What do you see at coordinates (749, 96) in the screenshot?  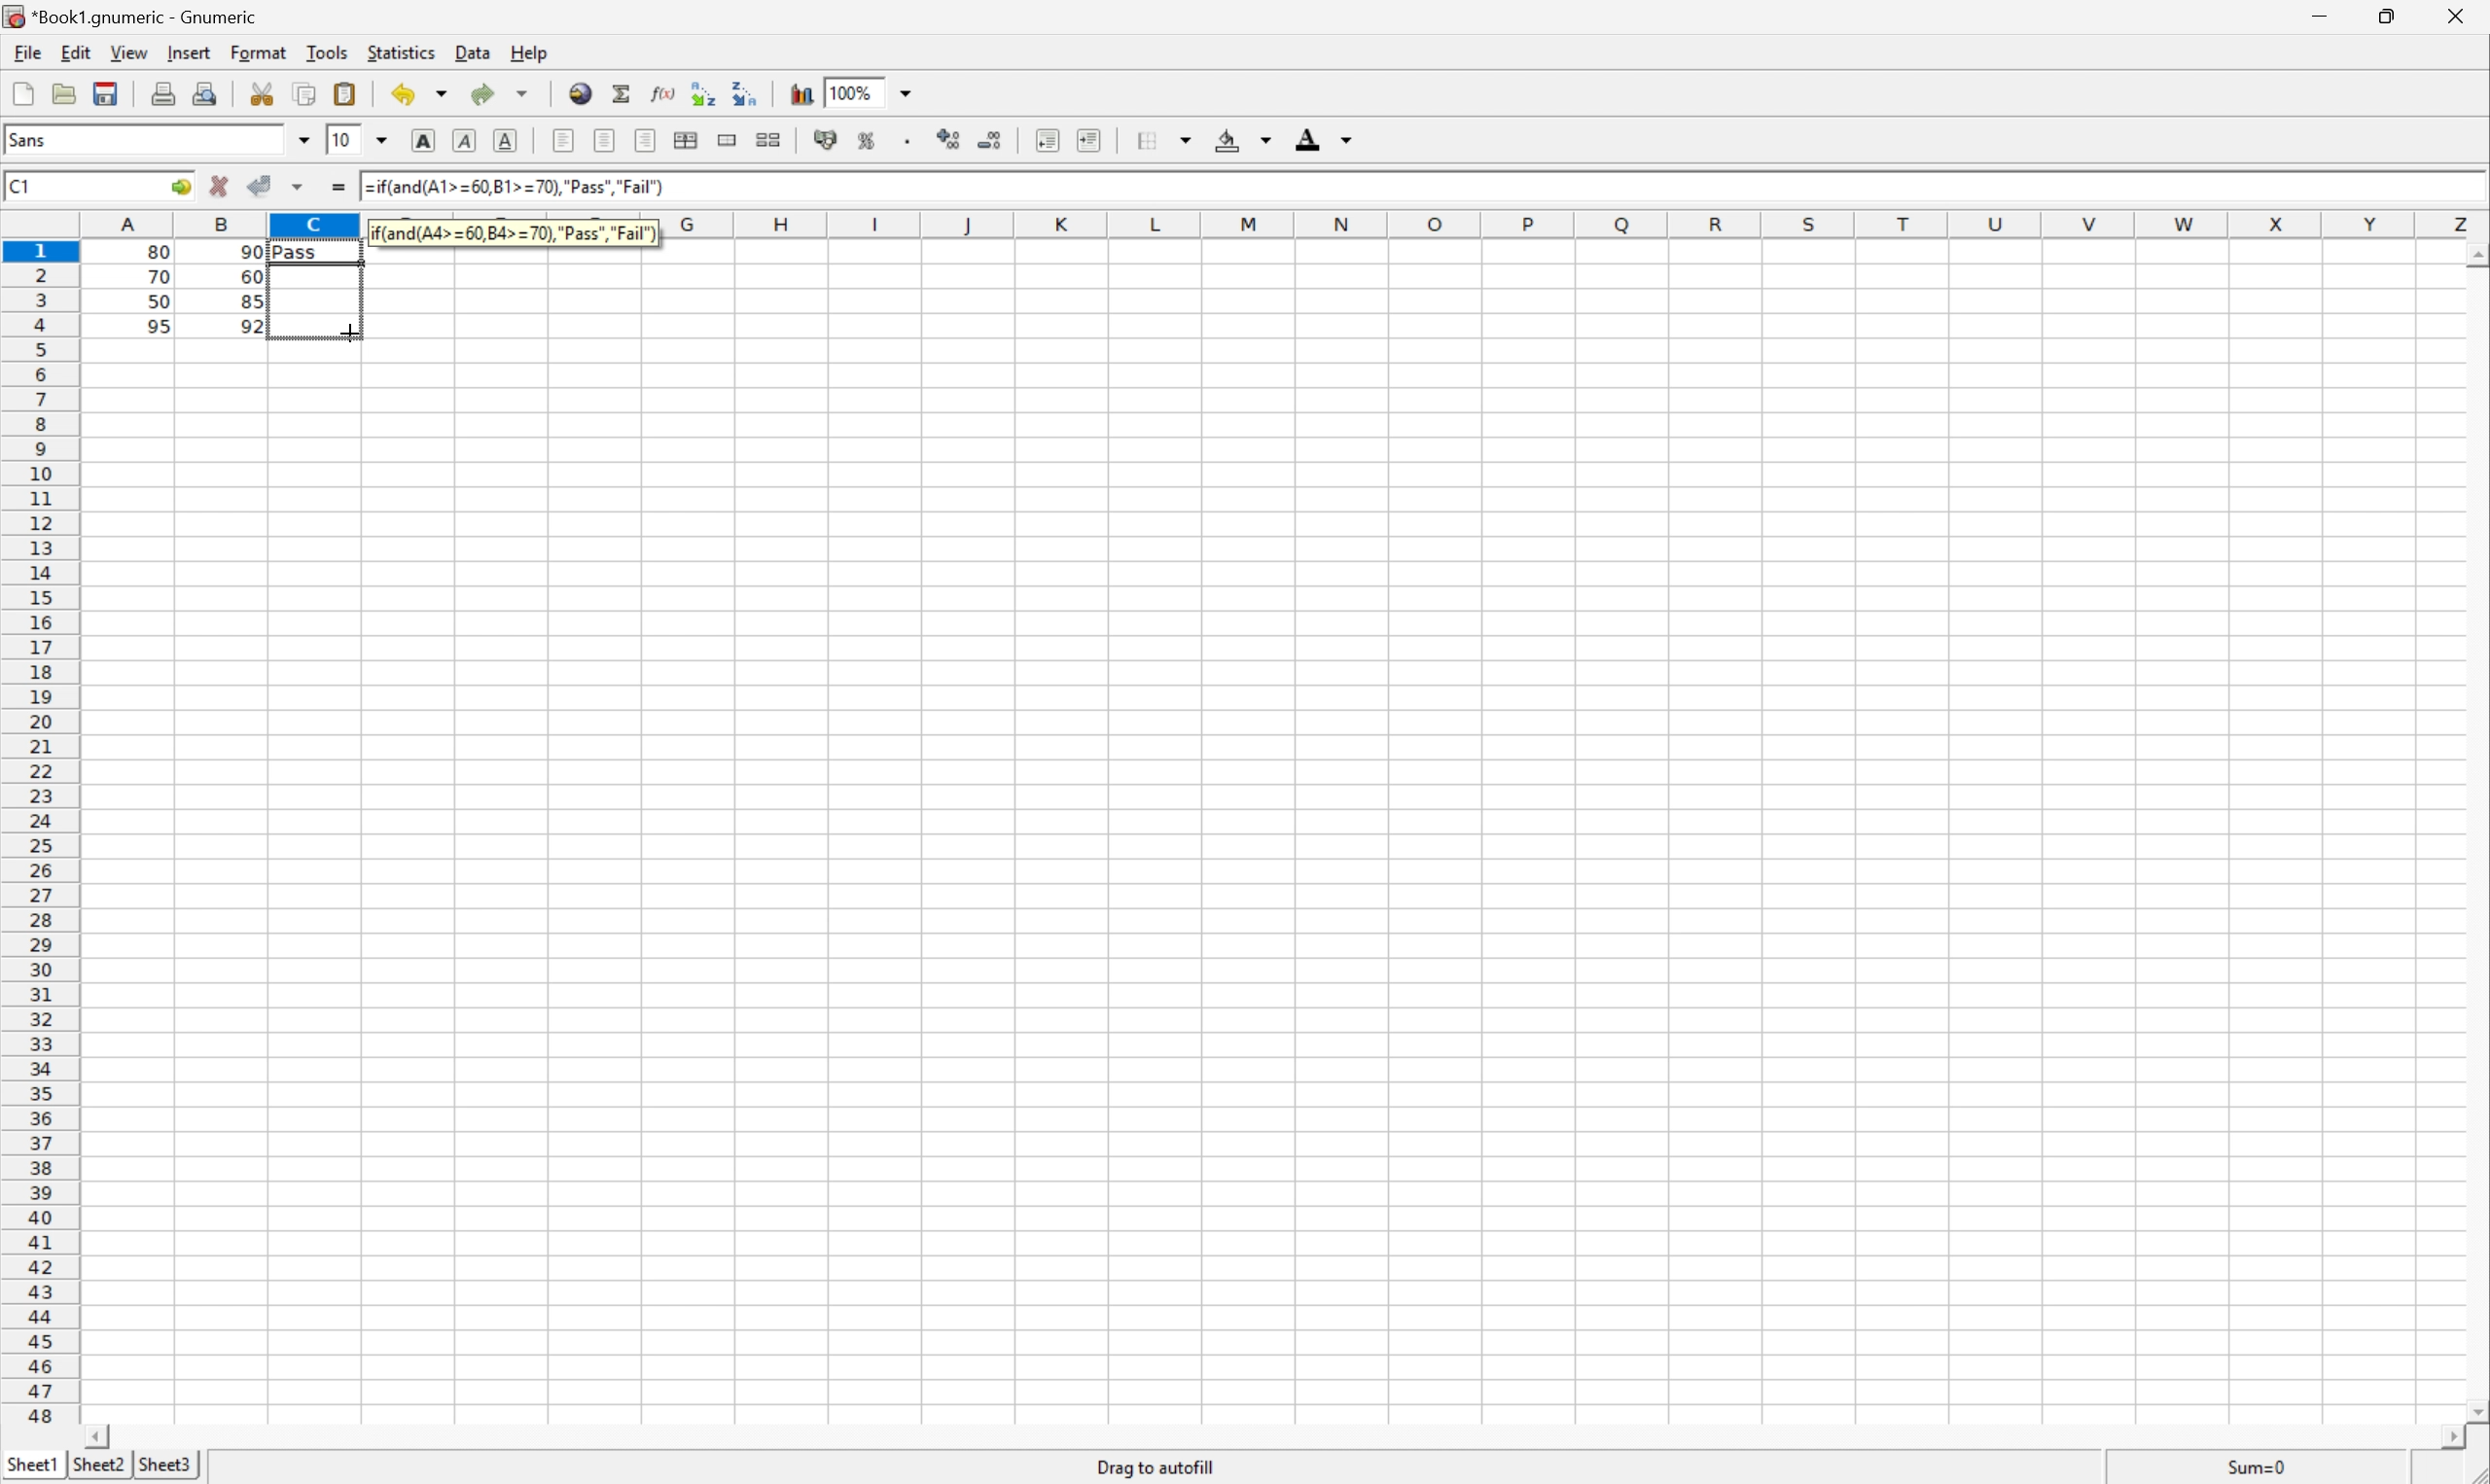 I see `Sort the selected region in descending order based on the first column selected` at bounding box center [749, 96].